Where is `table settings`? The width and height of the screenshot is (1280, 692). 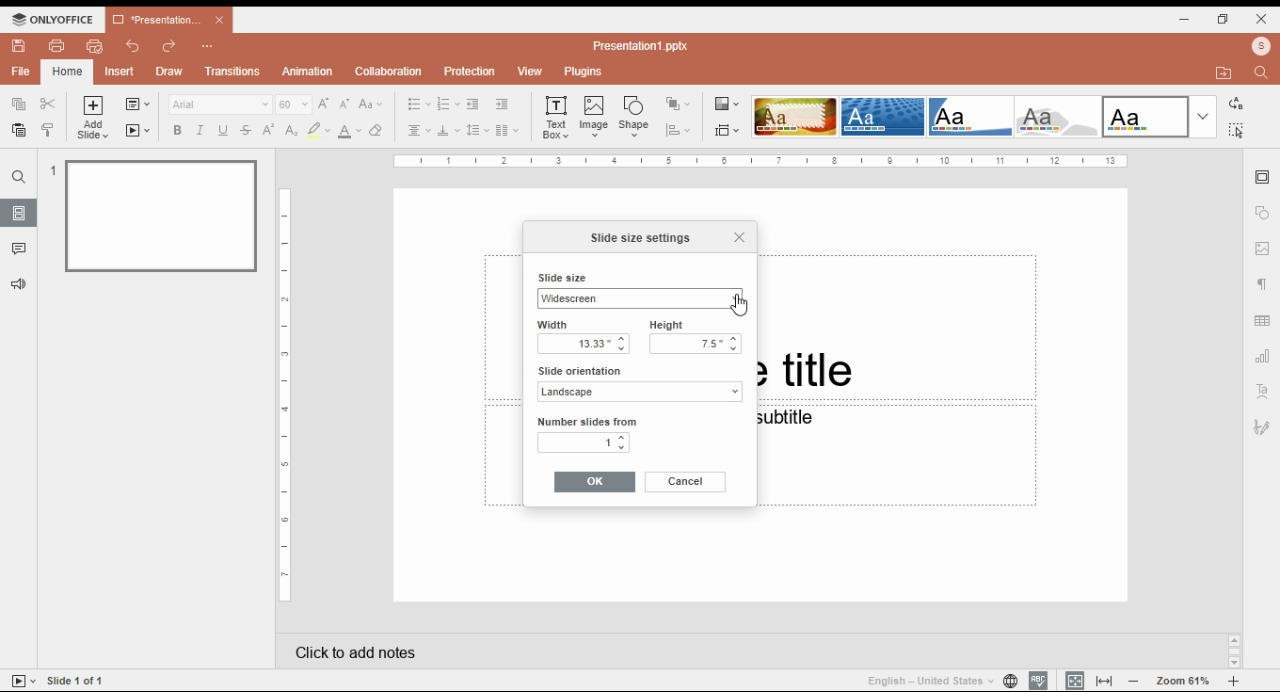
table settings is located at coordinates (1264, 323).